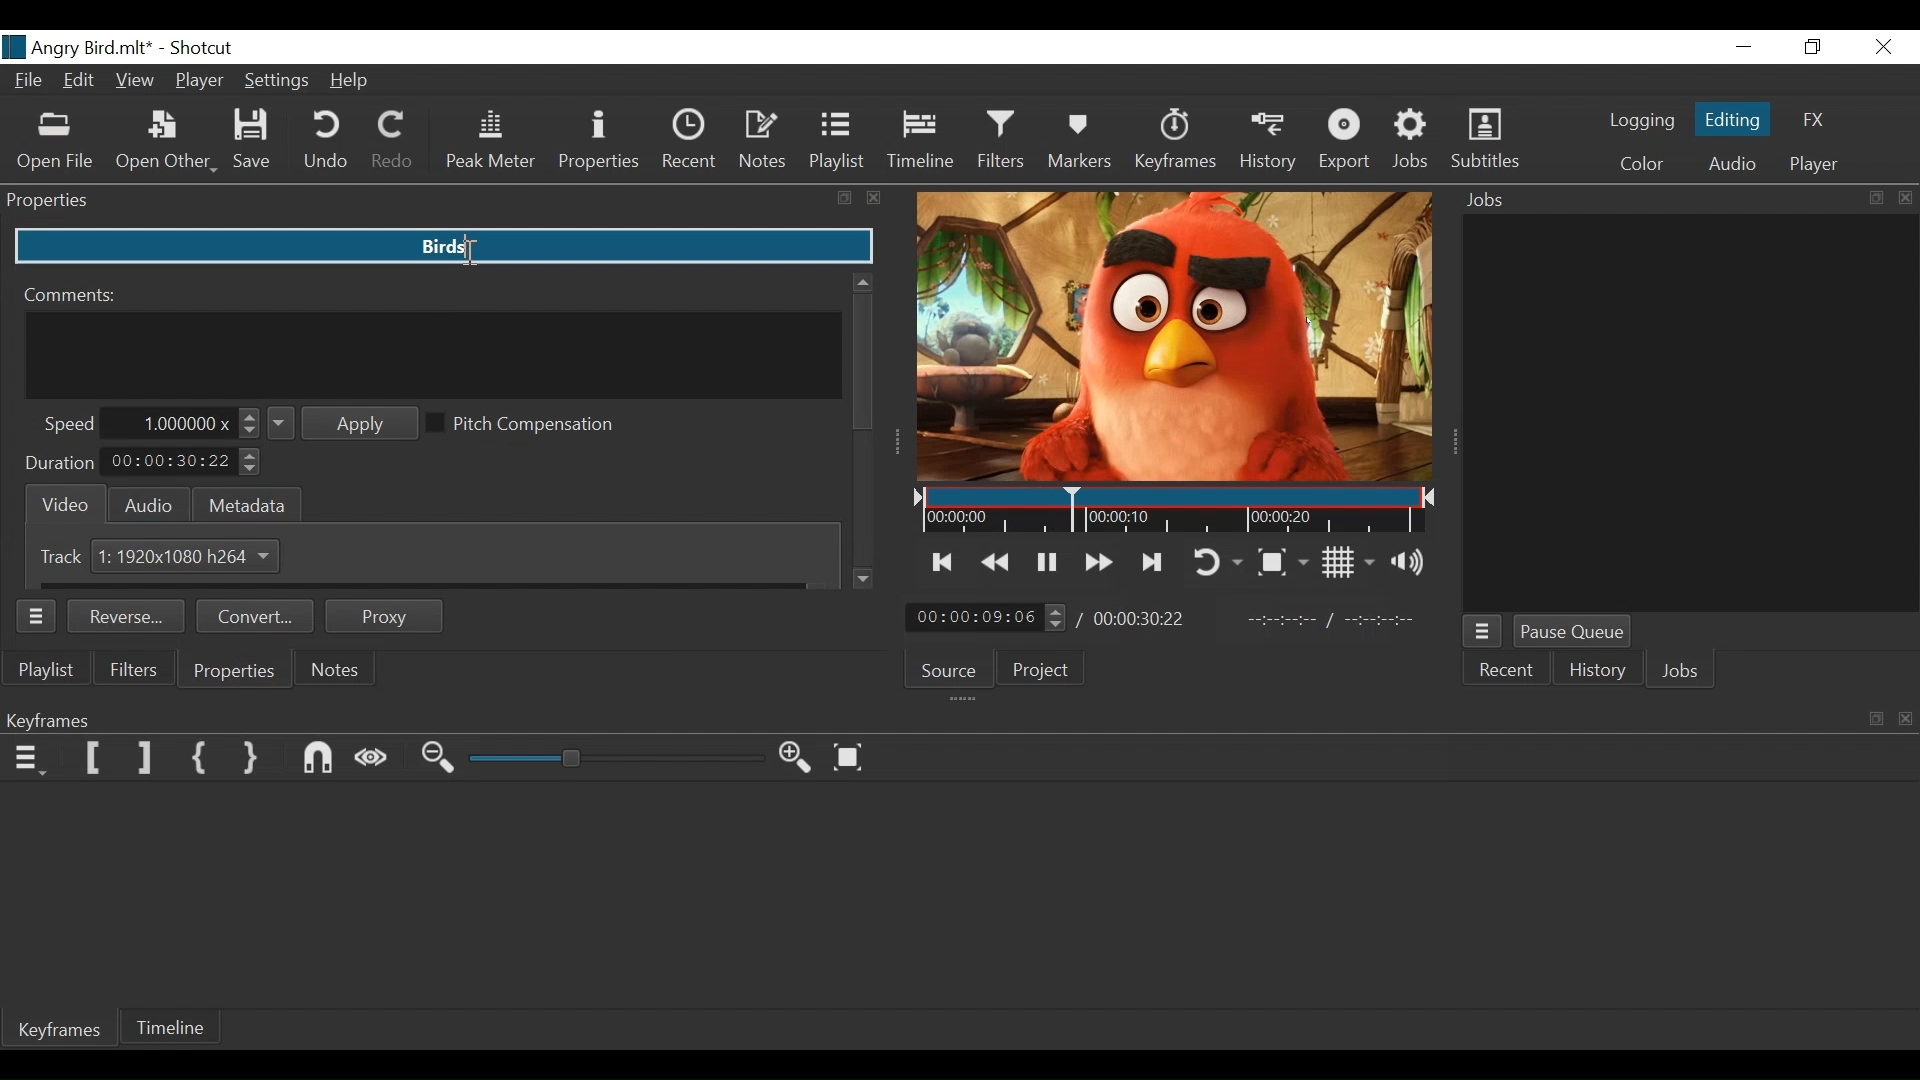 This screenshot has width=1920, height=1080. I want to click on Open Other, so click(167, 143).